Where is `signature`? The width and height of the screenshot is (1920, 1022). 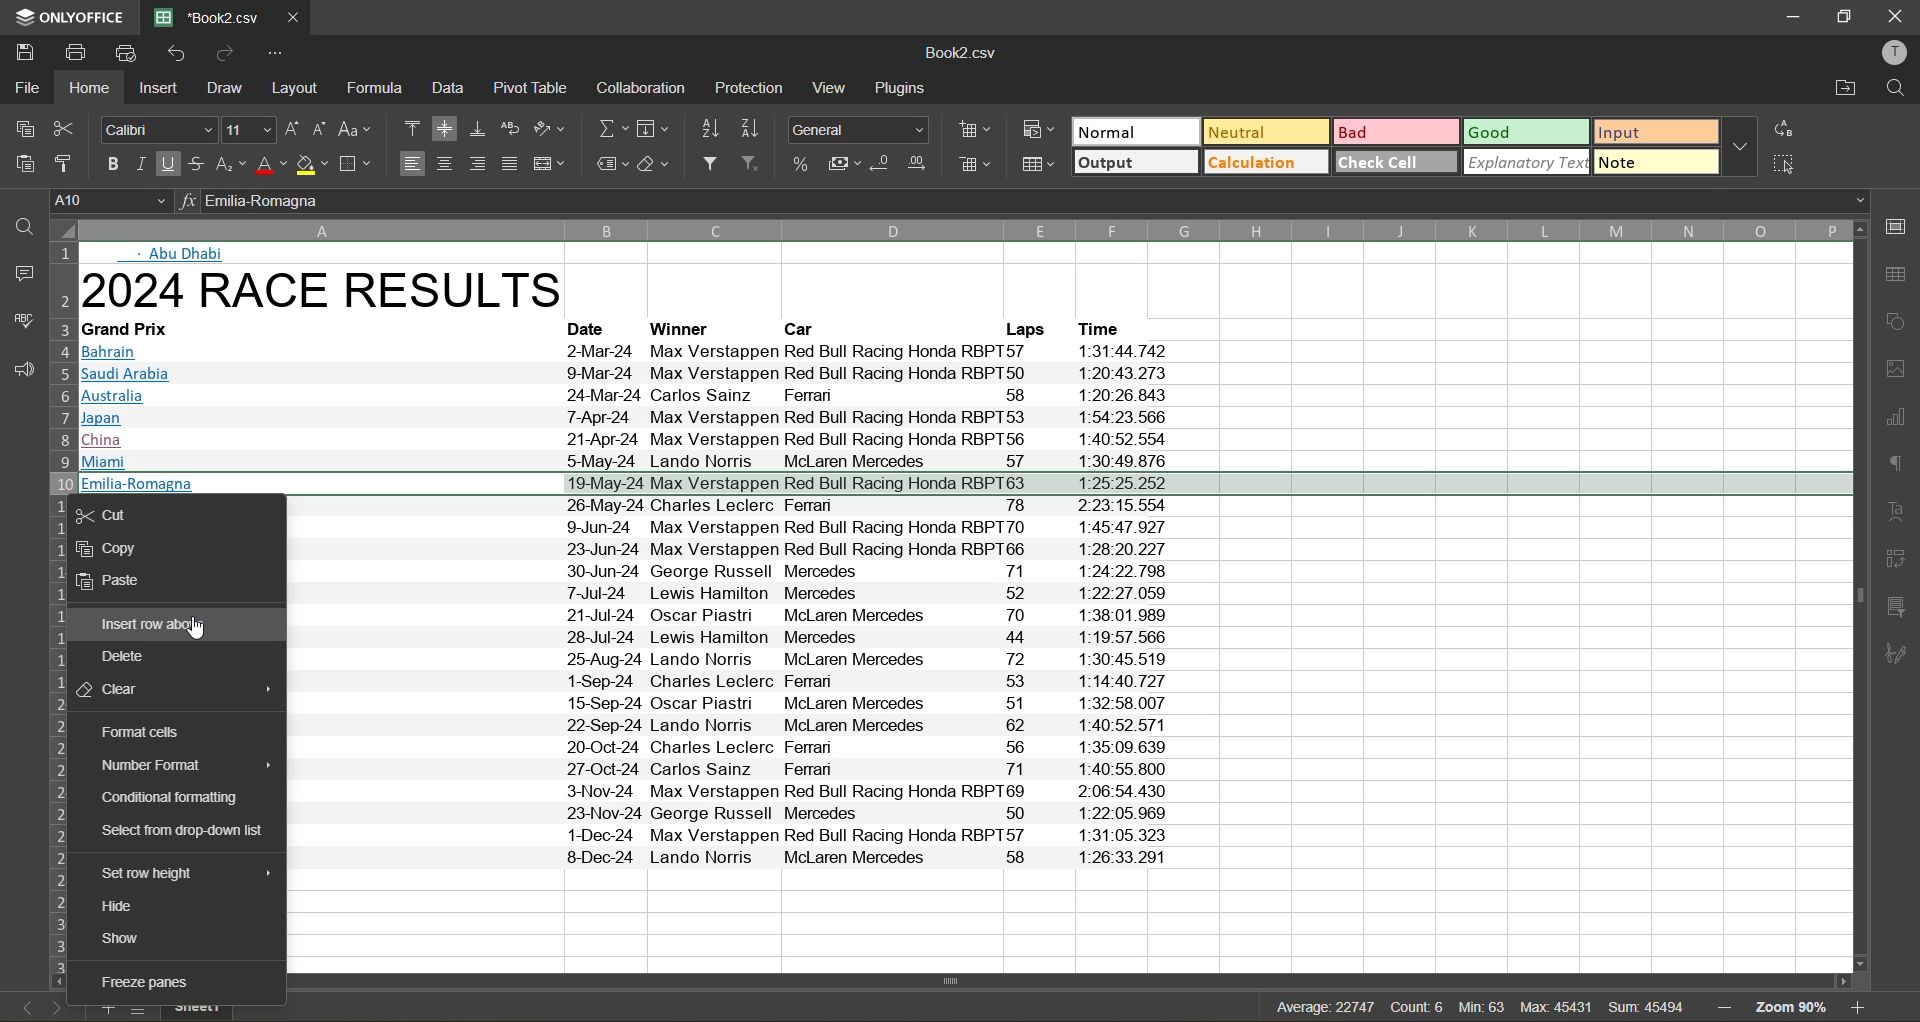
signature is located at coordinates (1902, 656).